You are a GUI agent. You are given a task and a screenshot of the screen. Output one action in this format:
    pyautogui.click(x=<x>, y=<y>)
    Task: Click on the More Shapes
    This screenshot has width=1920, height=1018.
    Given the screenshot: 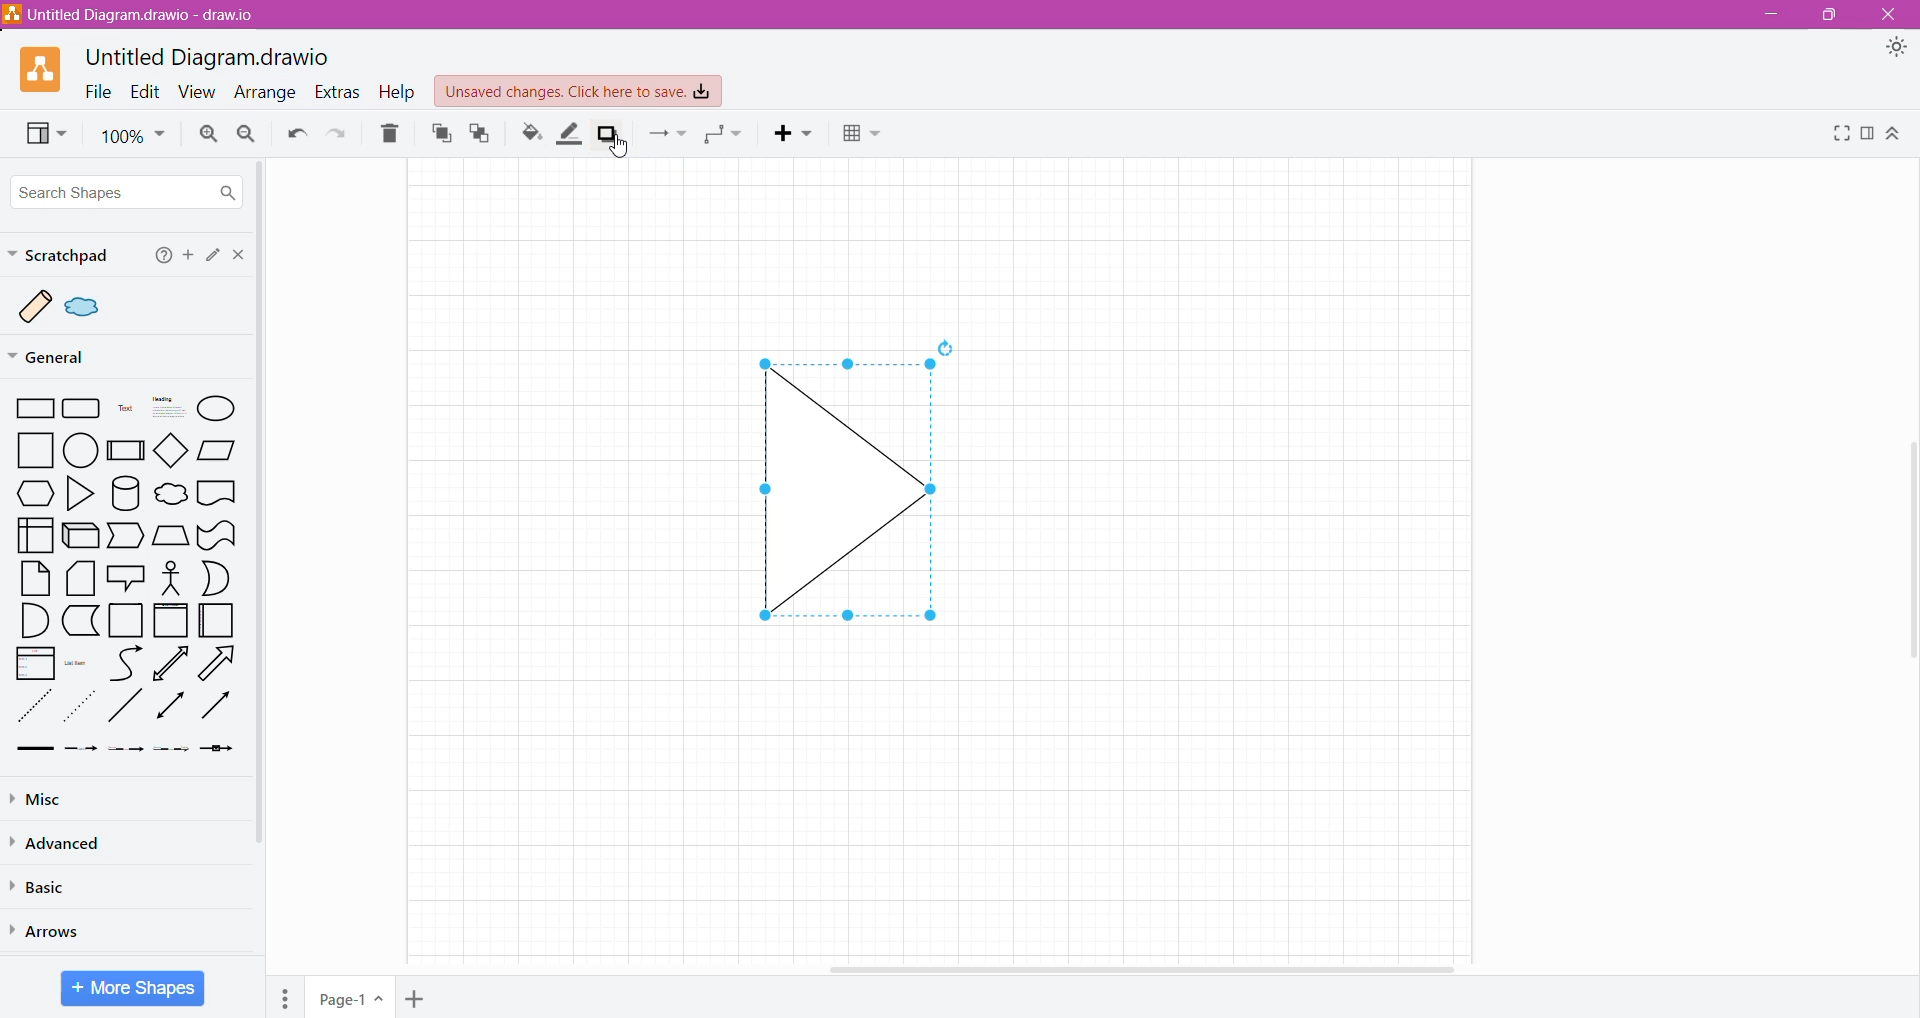 What is the action you would take?
    pyautogui.click(x=133, y=988)
    